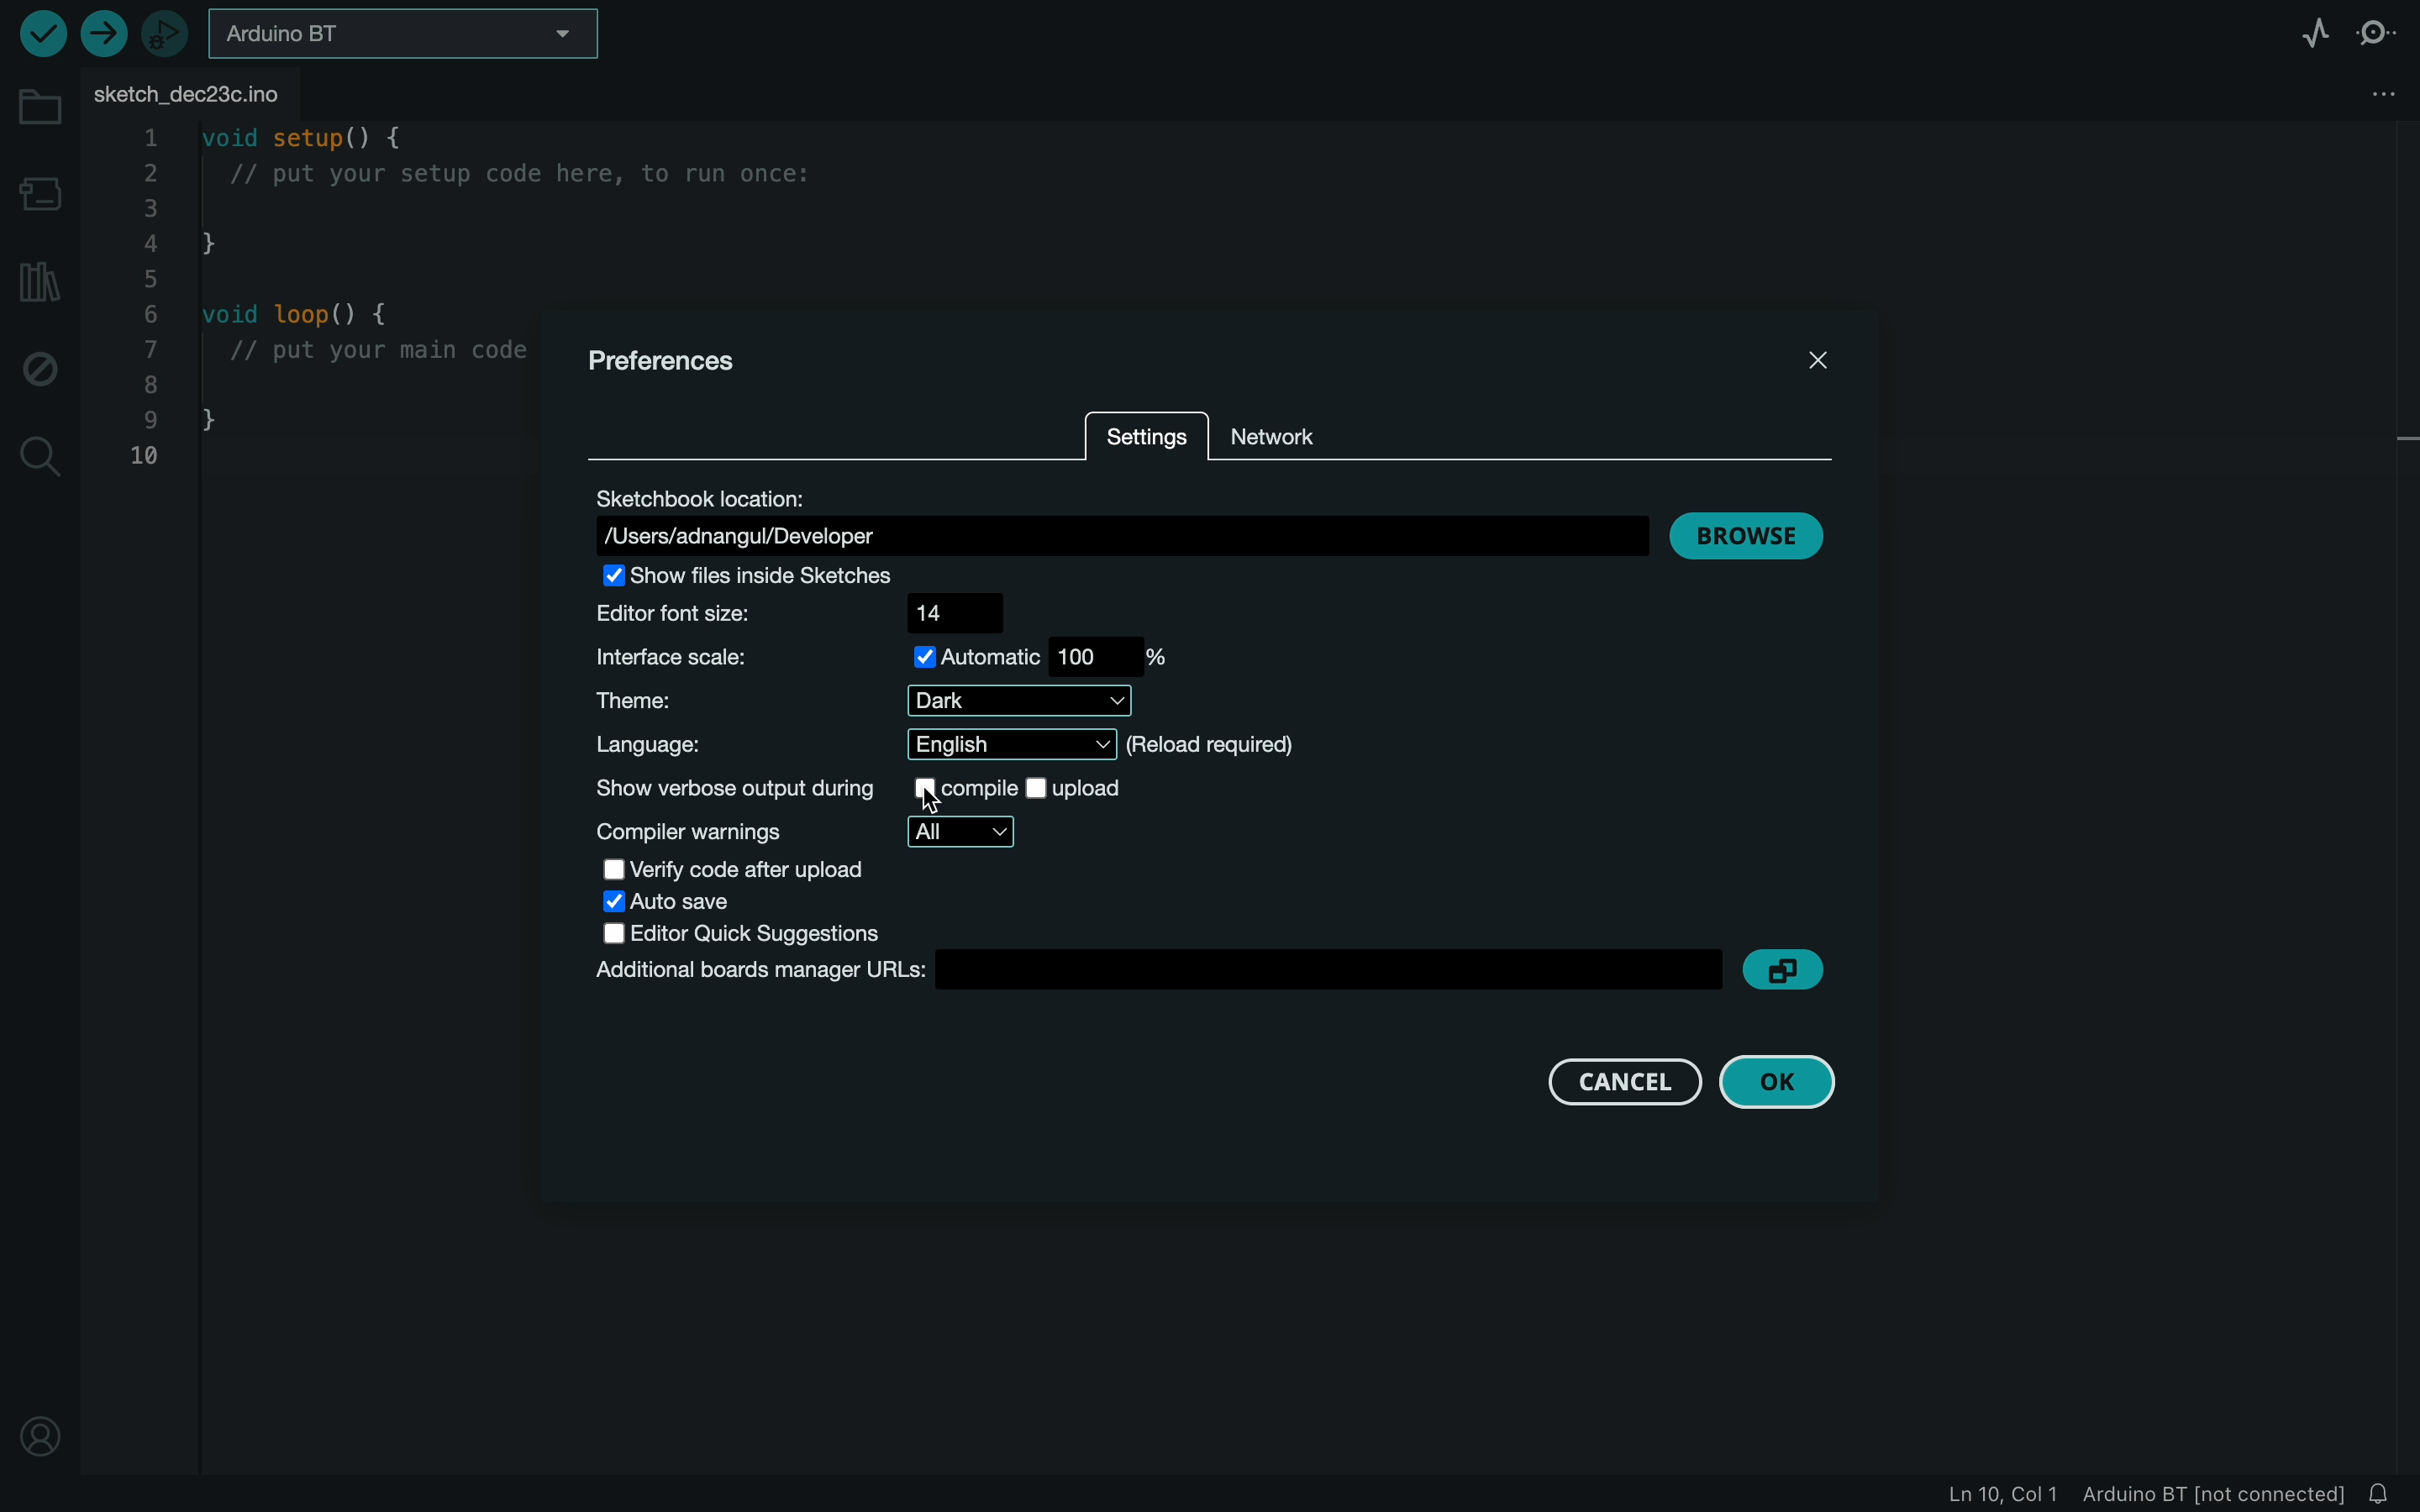  Describe the element at coordinates (202, 91) in the screenshot. I see `file tab` at that location.